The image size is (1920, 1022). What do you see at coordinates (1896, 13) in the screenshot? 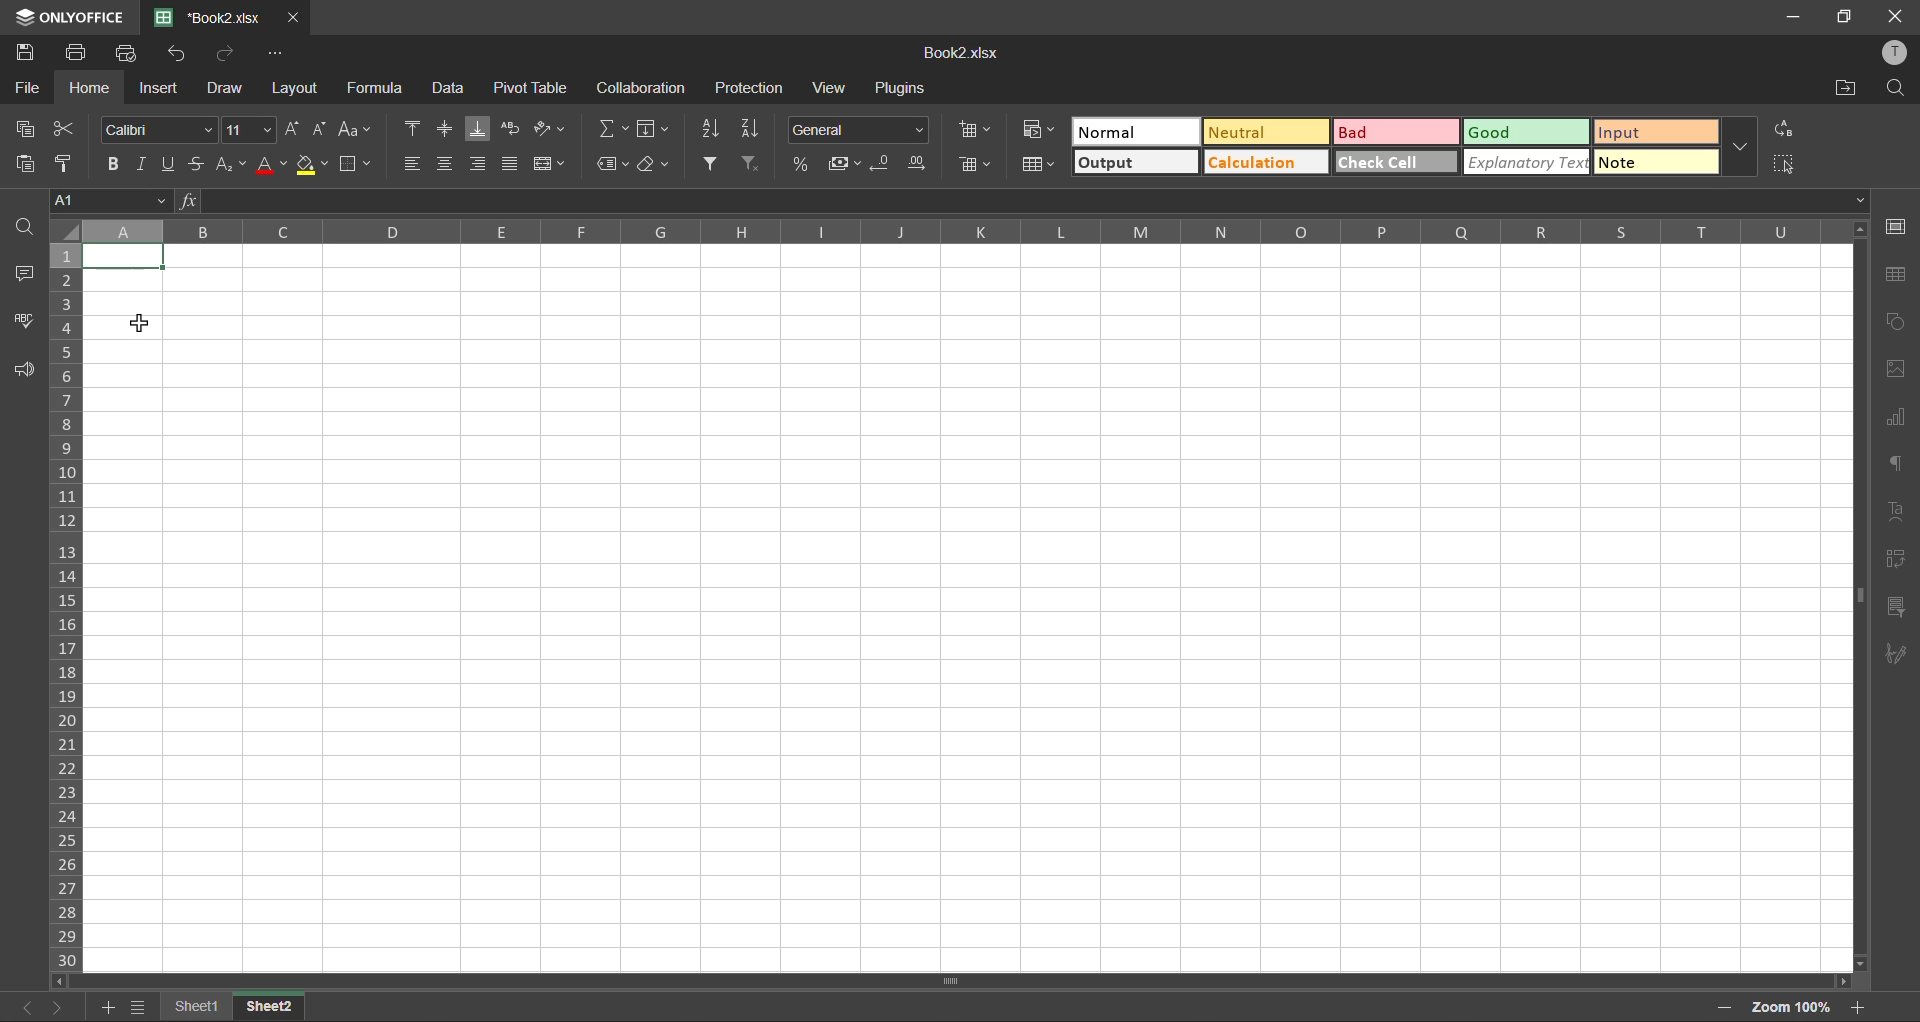
I see `close` at bounding box center [1896, 13].